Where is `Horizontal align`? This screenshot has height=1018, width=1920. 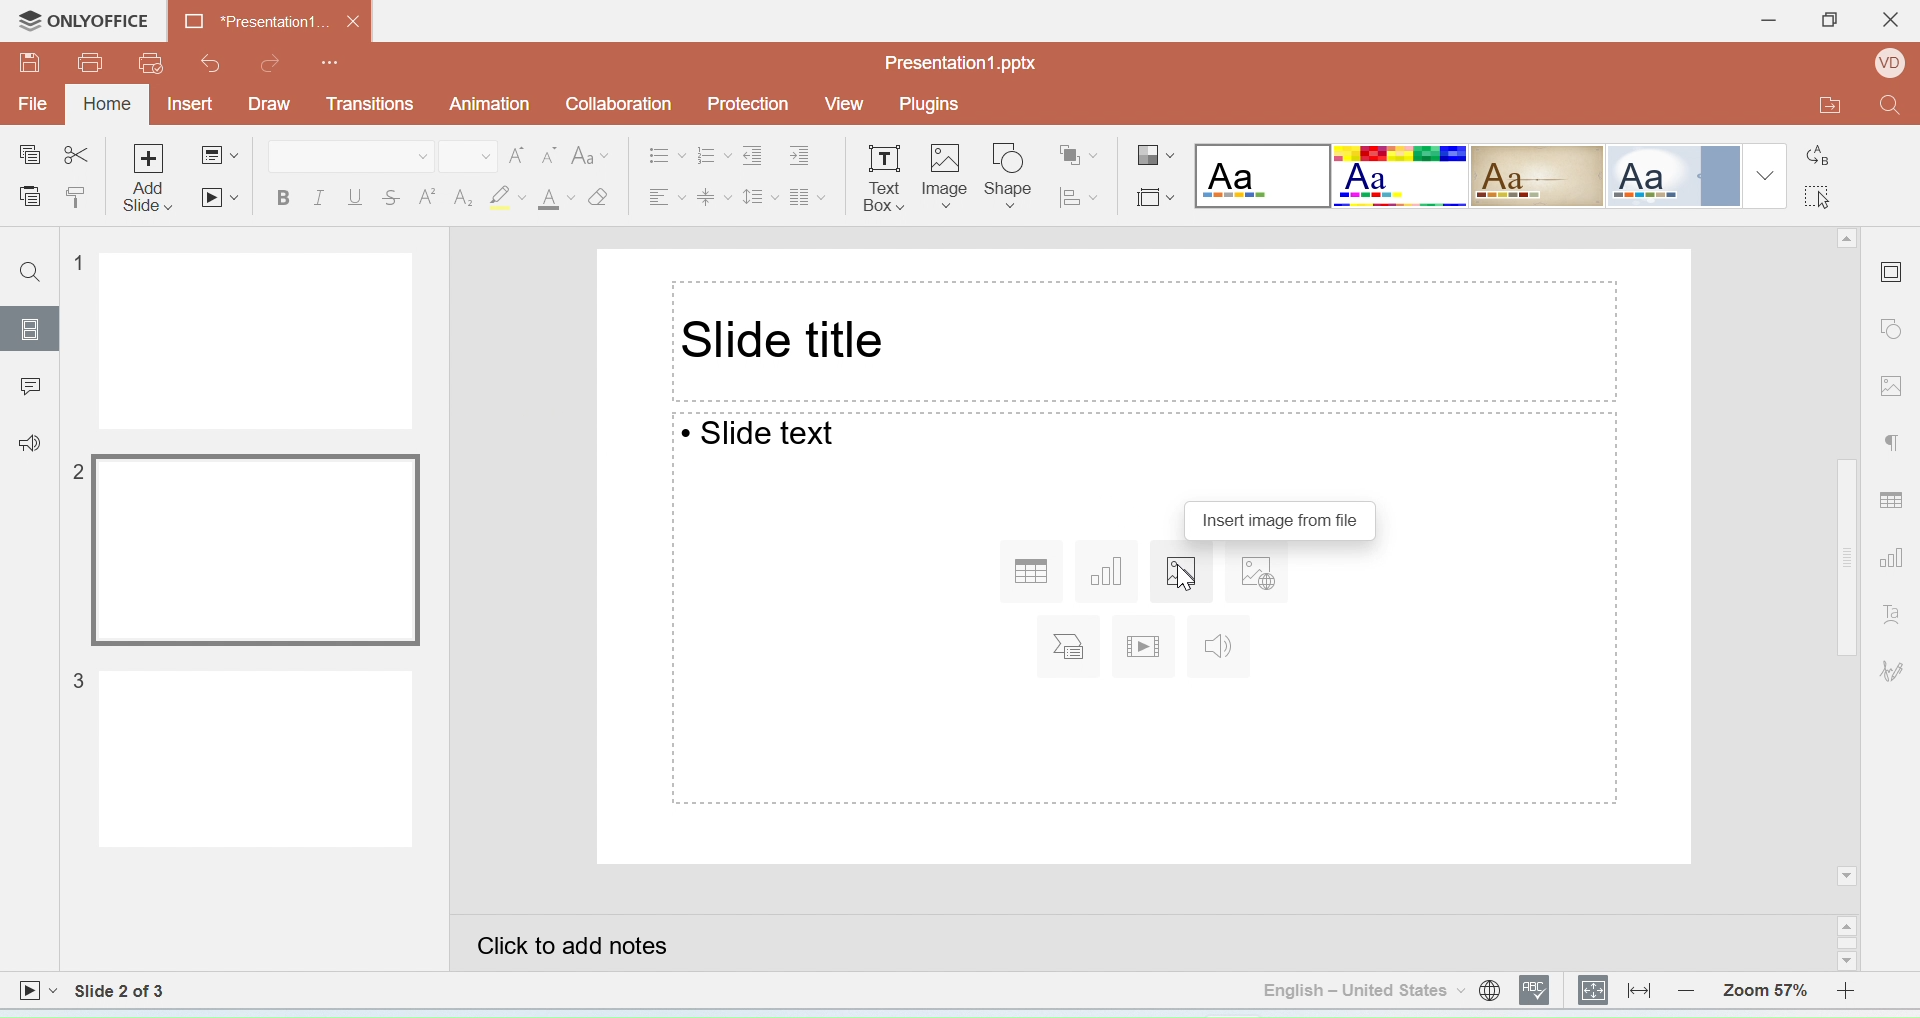 Horizontal align is located at coordinates (665, 193).